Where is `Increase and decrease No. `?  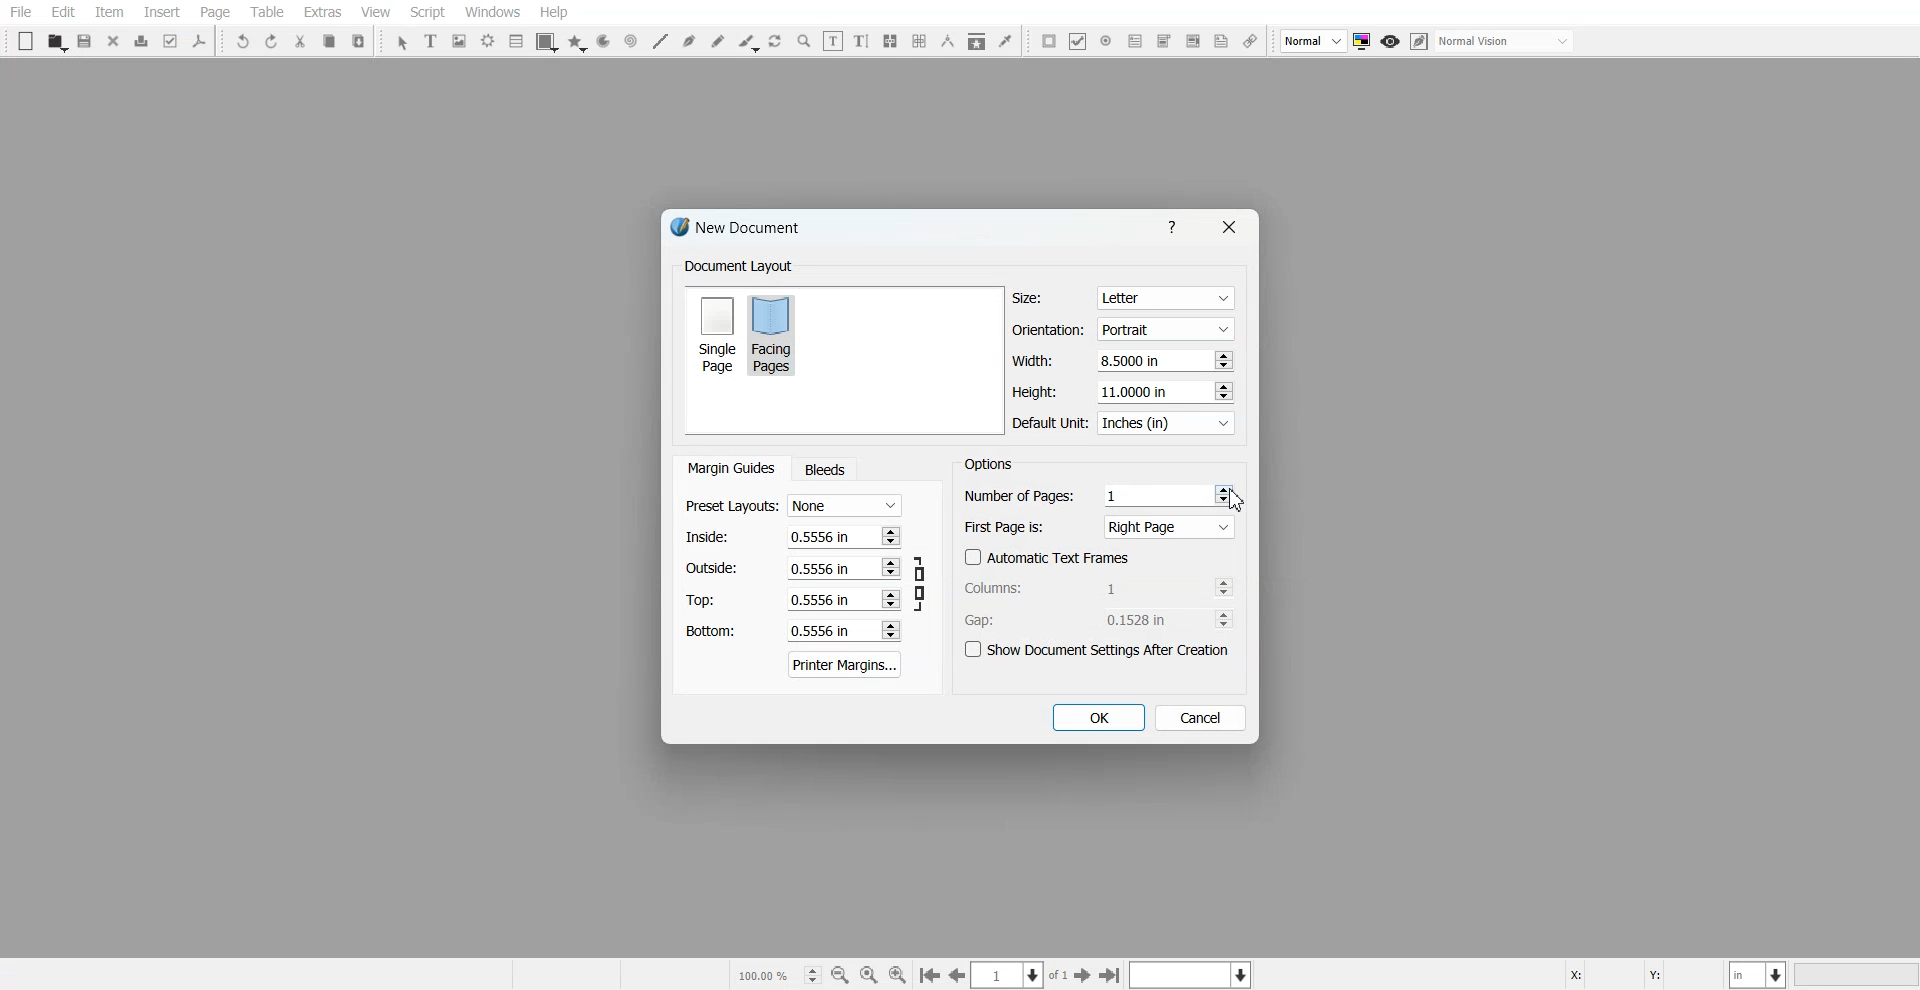
Increase and decrease No.  is located at coordinates (1223, 587).